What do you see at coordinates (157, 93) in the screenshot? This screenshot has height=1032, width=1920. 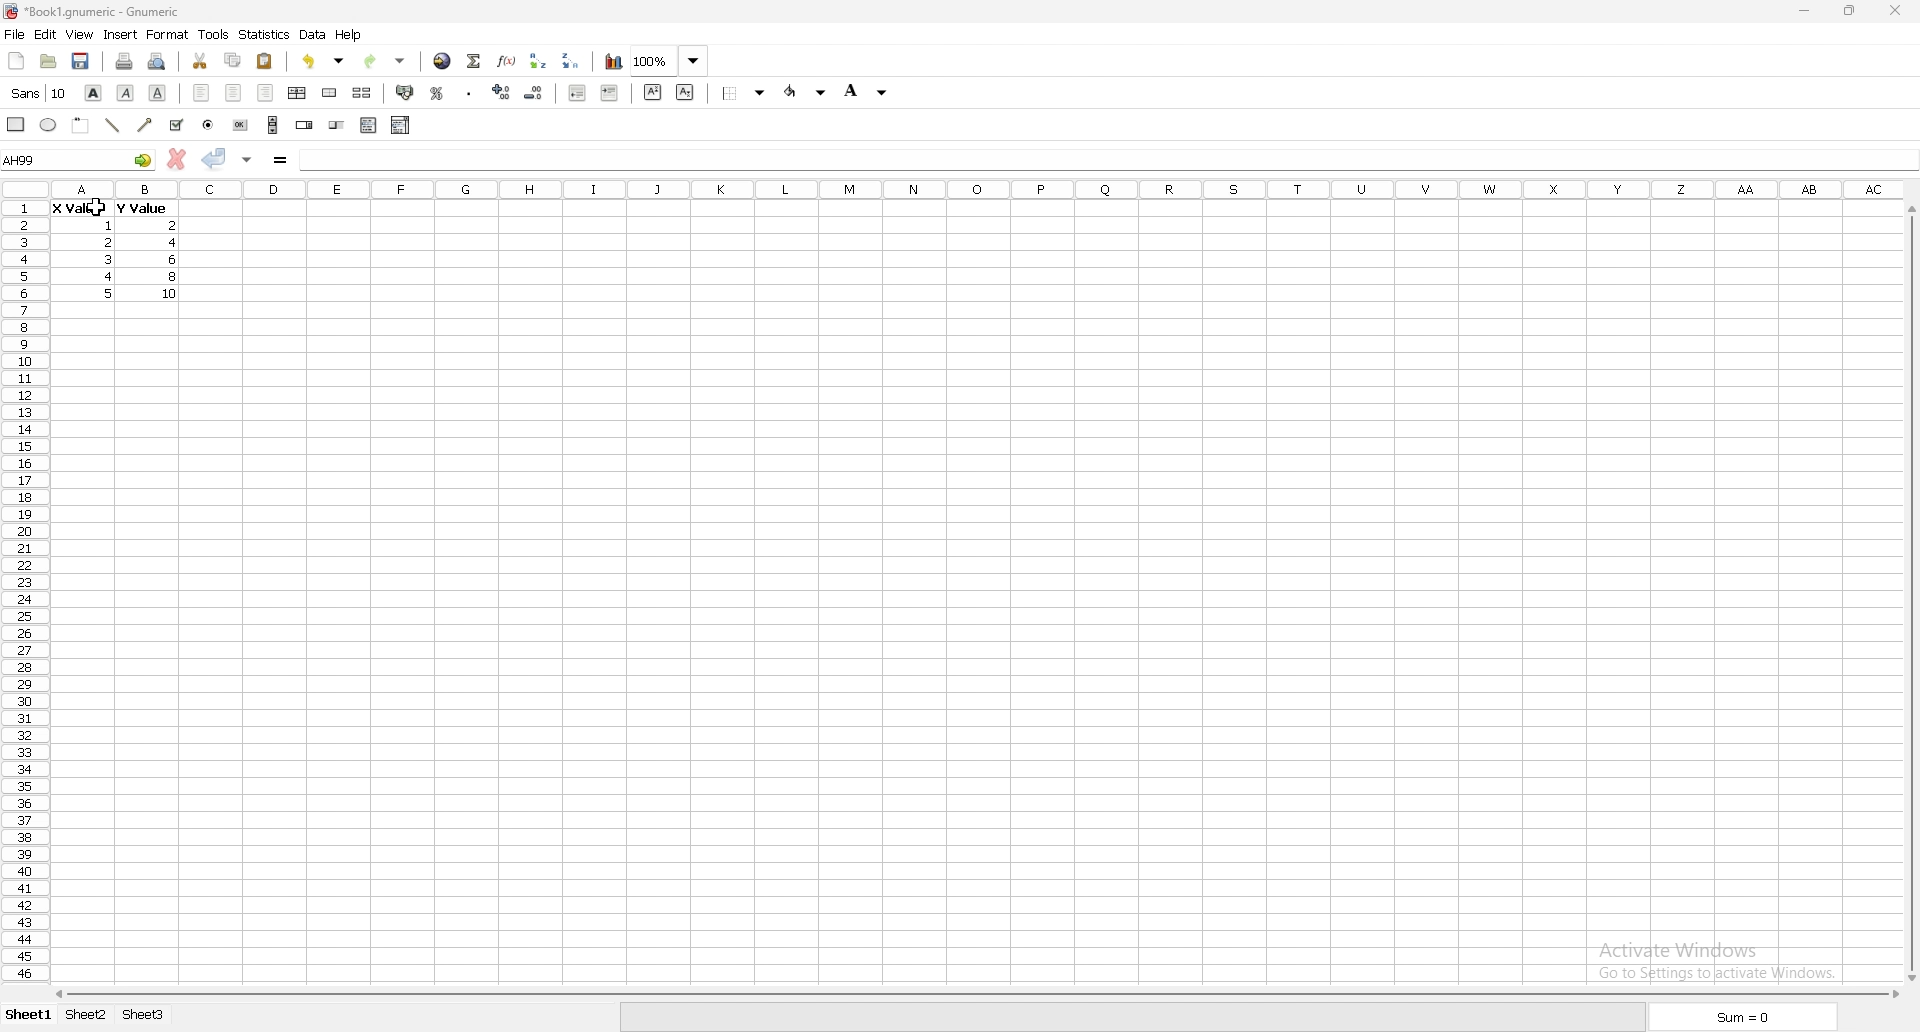 I see `underline` at bounding box center [157, 93].